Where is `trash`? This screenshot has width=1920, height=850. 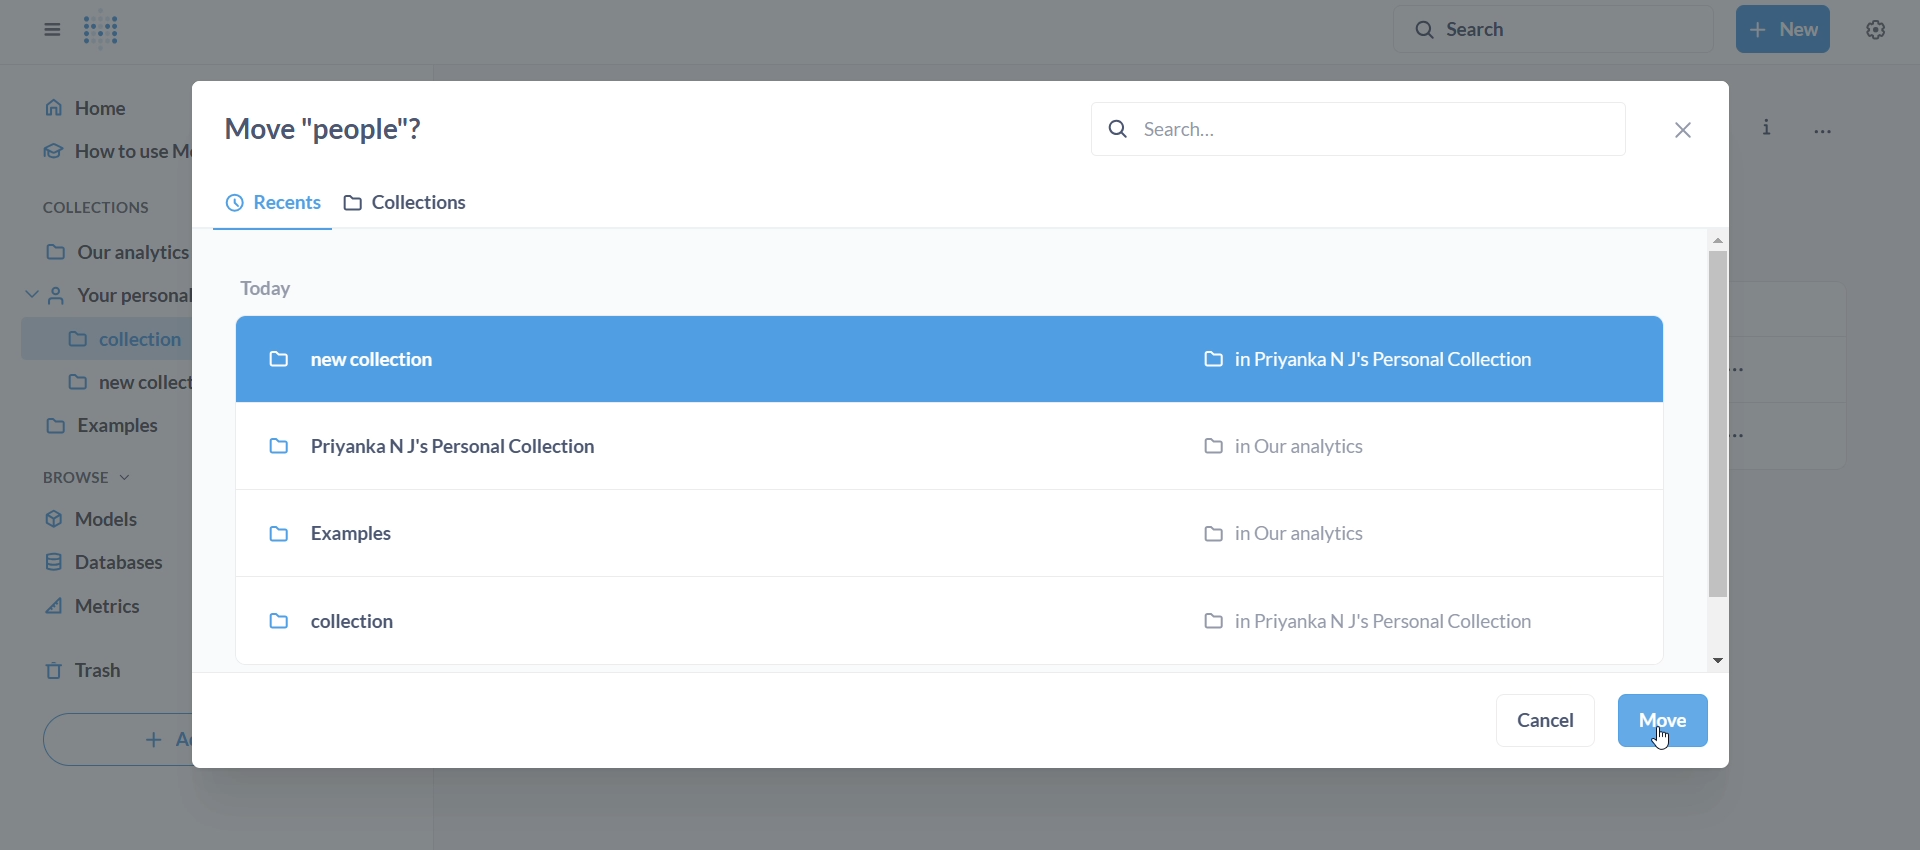 trash is located at coordinates (101, 672).